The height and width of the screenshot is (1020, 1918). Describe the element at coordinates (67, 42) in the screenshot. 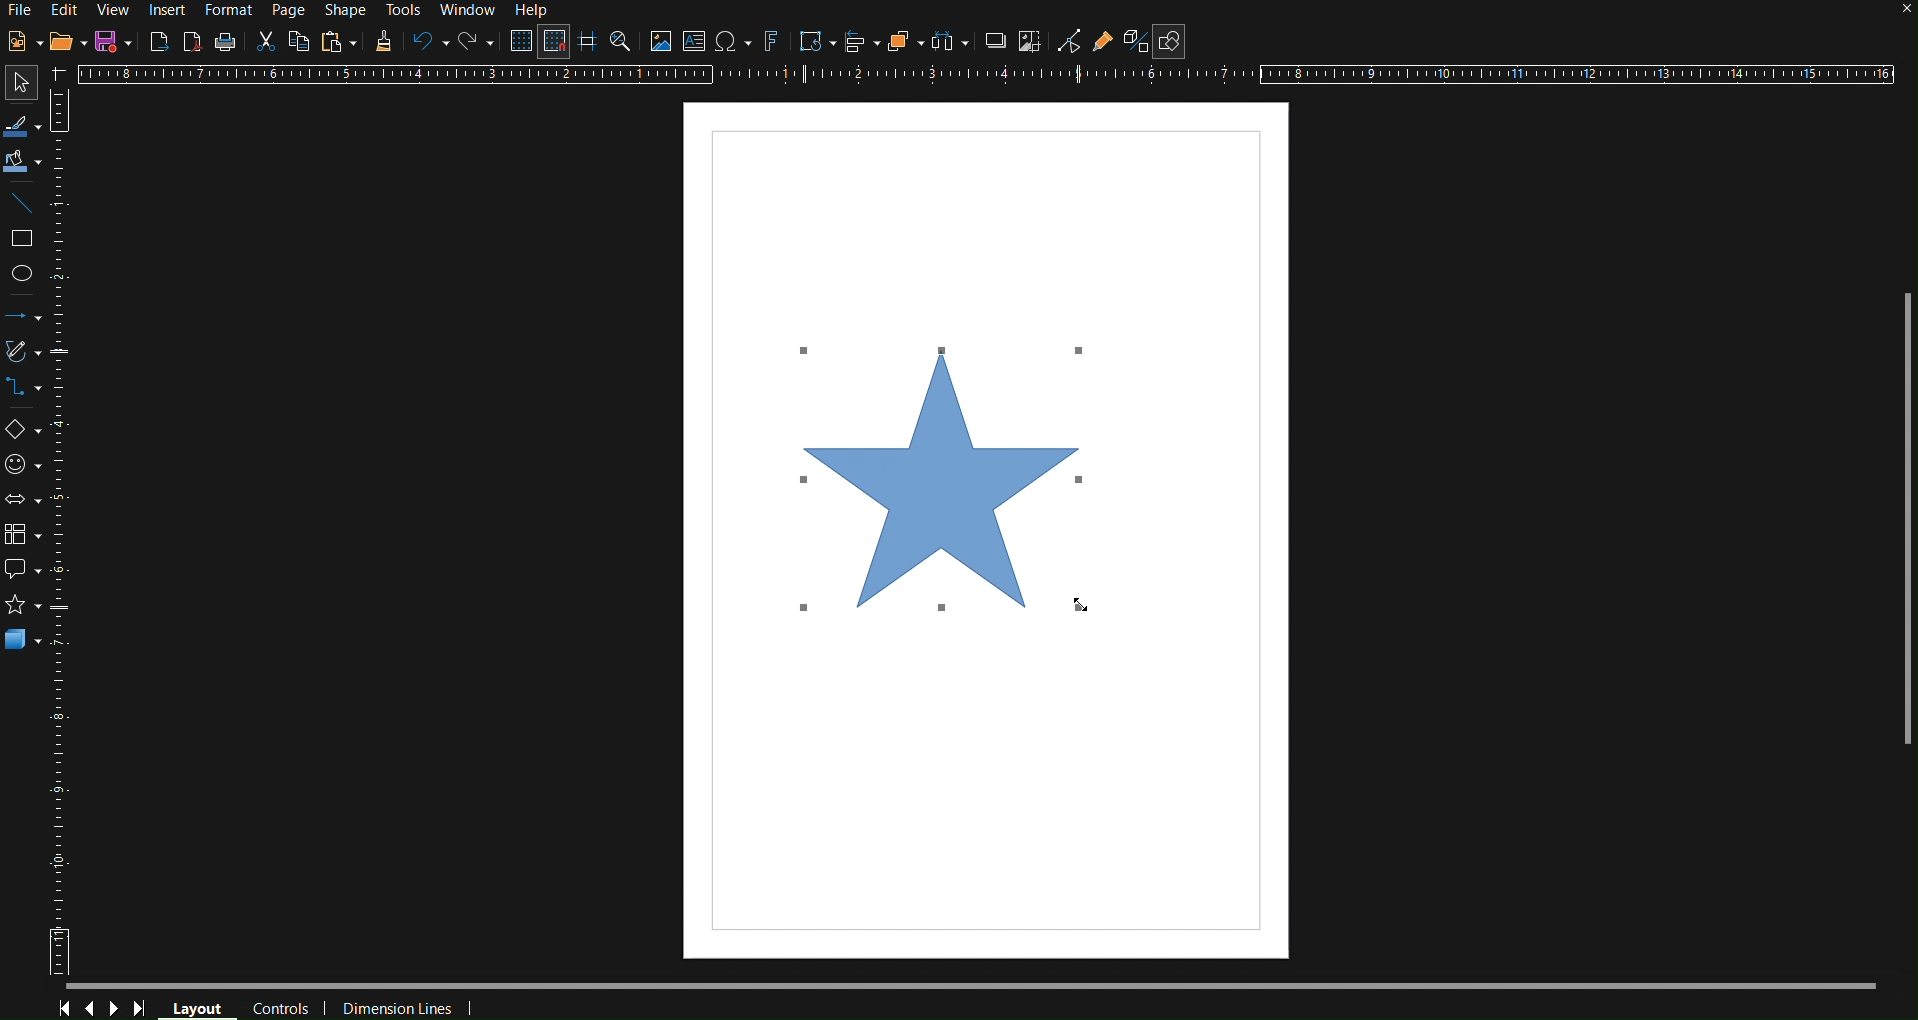

I see `Open` at that location.